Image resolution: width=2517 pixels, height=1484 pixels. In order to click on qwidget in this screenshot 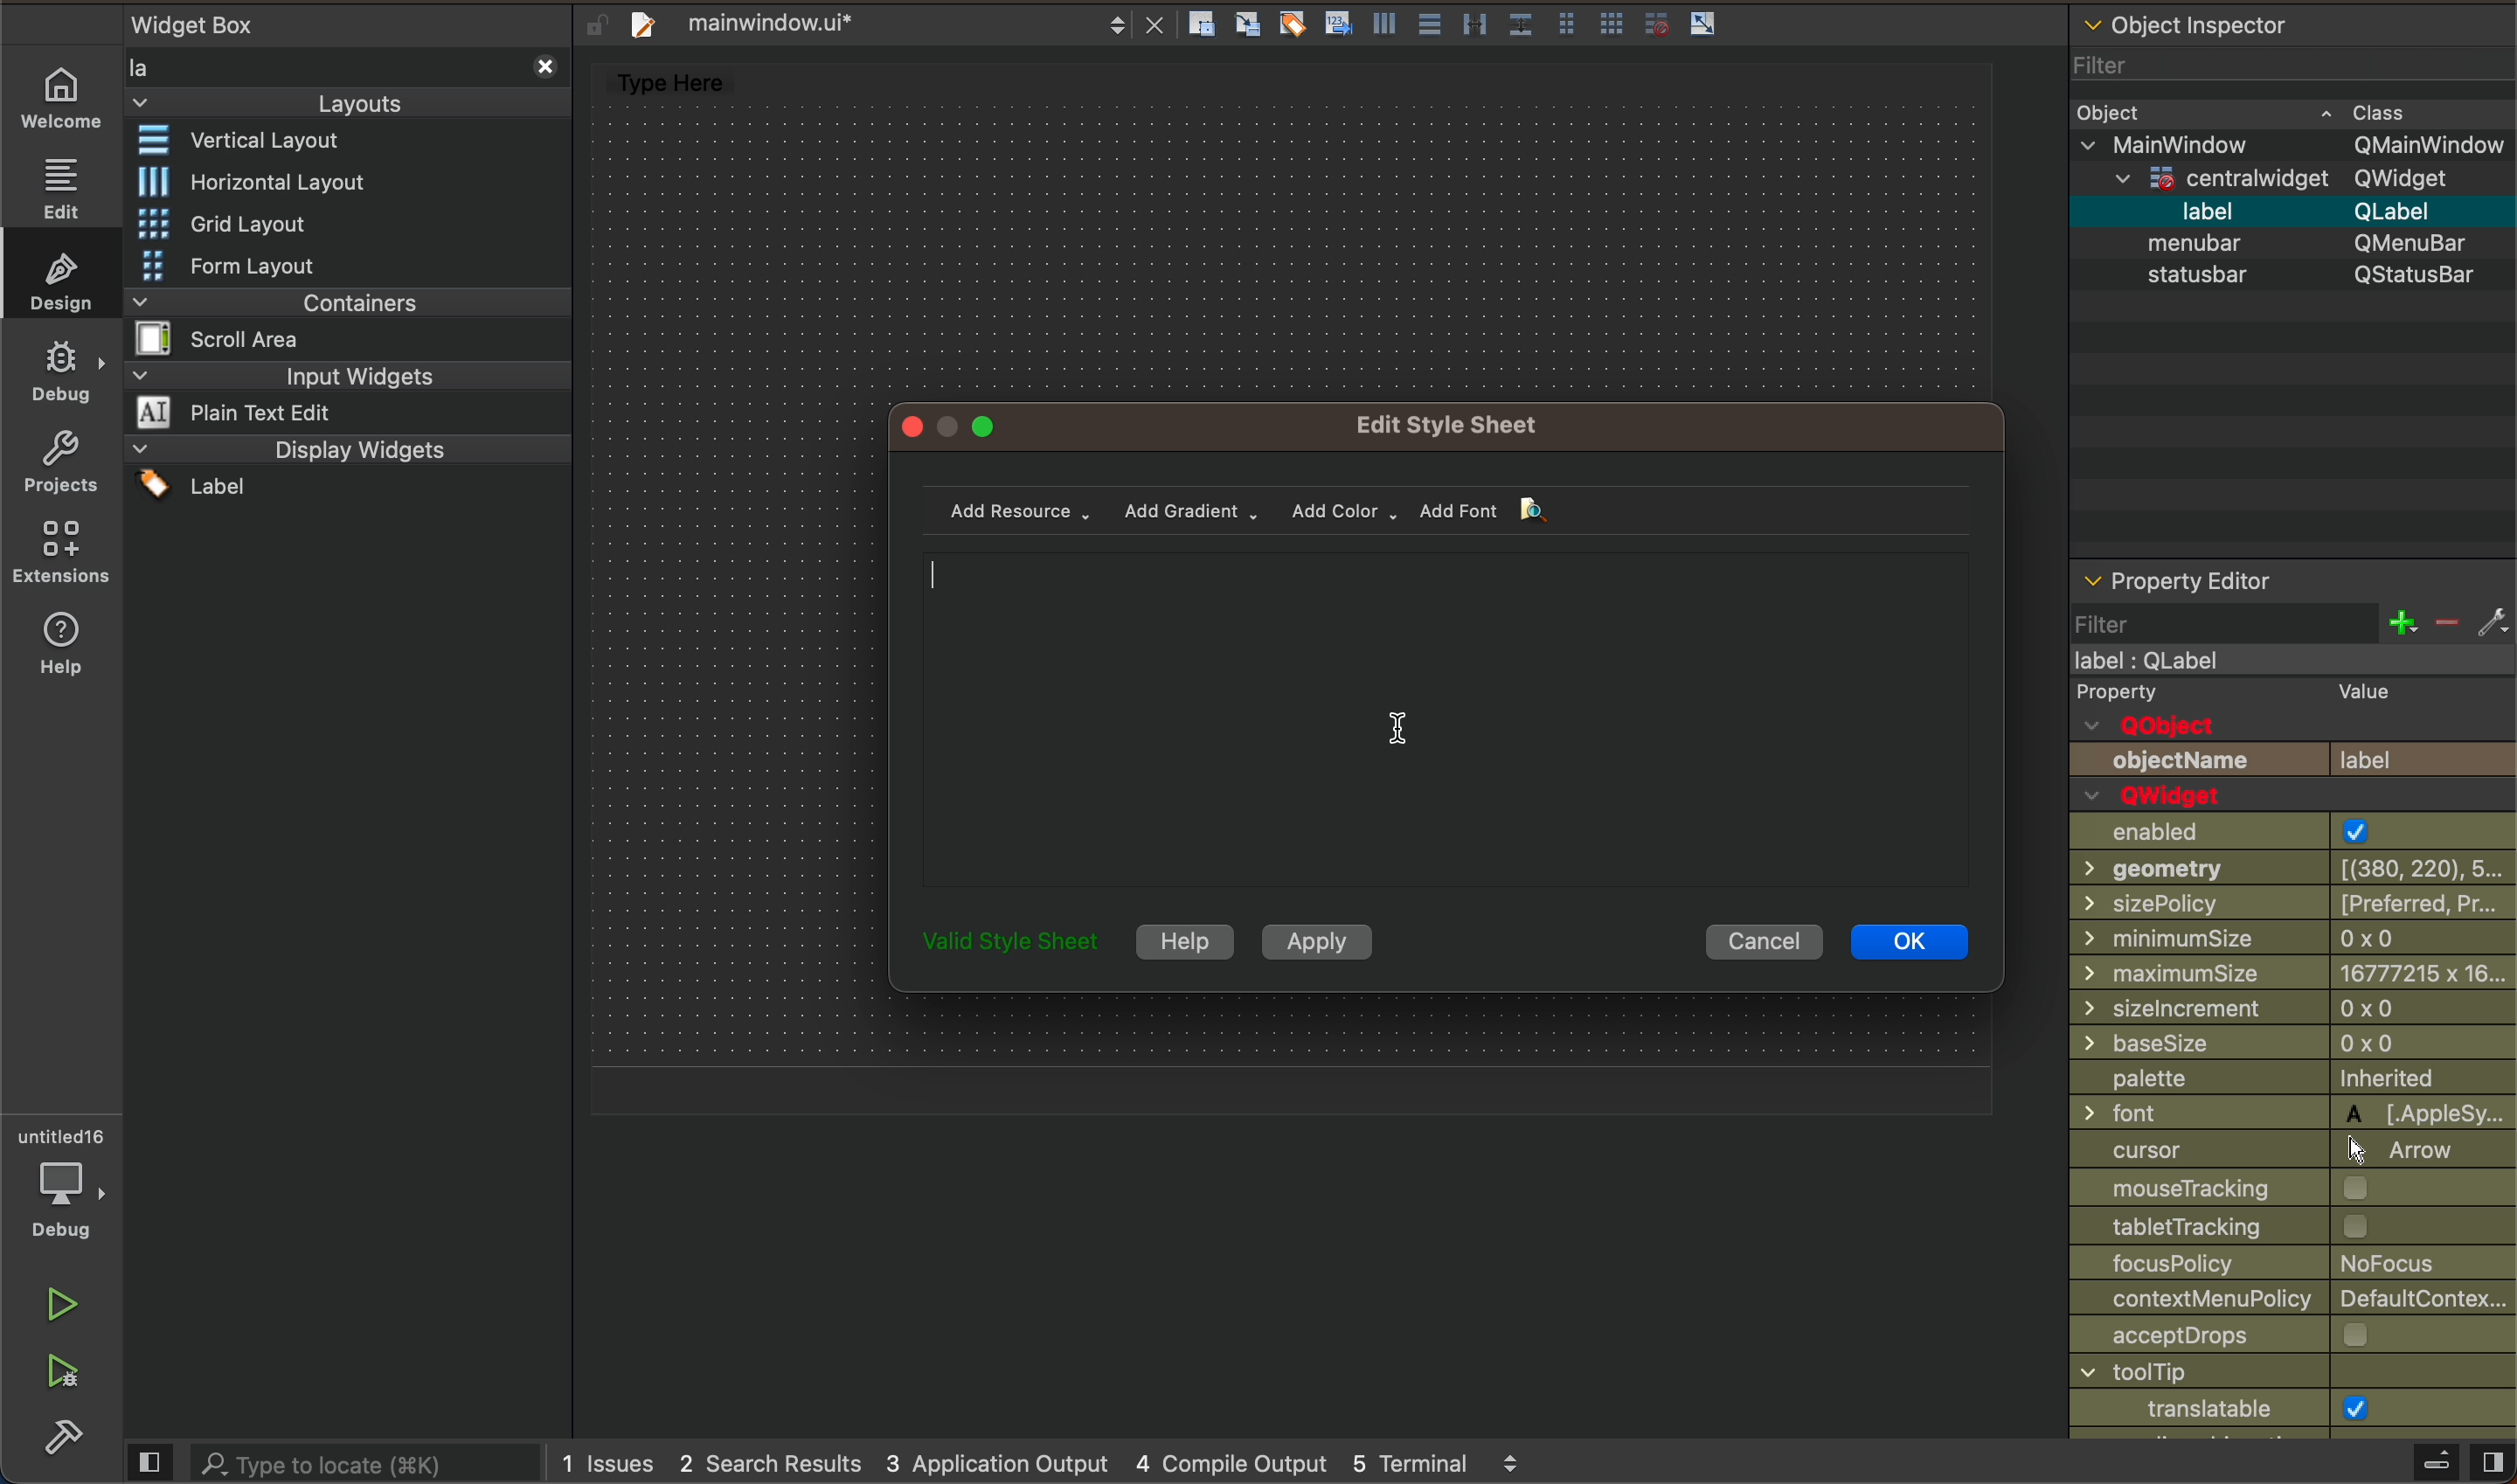, I will do `click(2307, 179)`.